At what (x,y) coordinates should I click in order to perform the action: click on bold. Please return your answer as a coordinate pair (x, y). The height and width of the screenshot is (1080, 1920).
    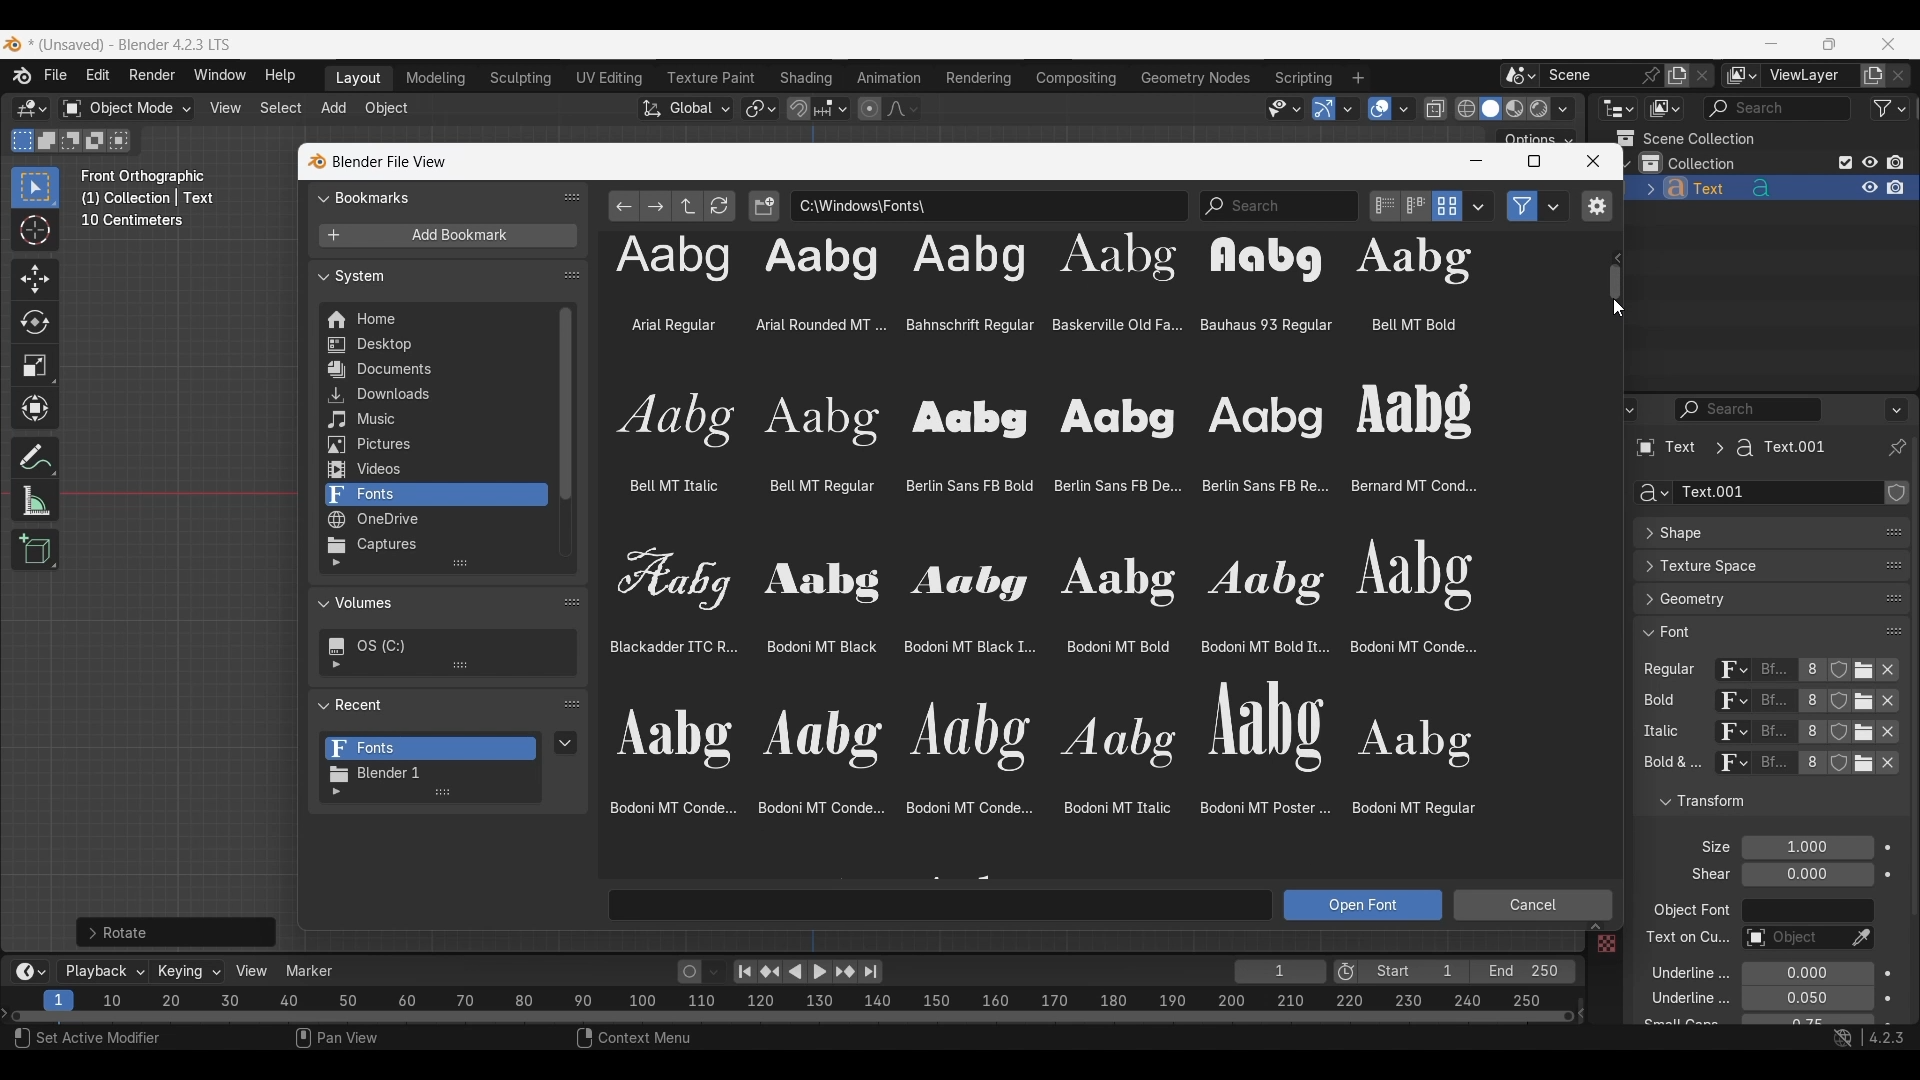
    Looking at the image, I should click on (1655, 704).